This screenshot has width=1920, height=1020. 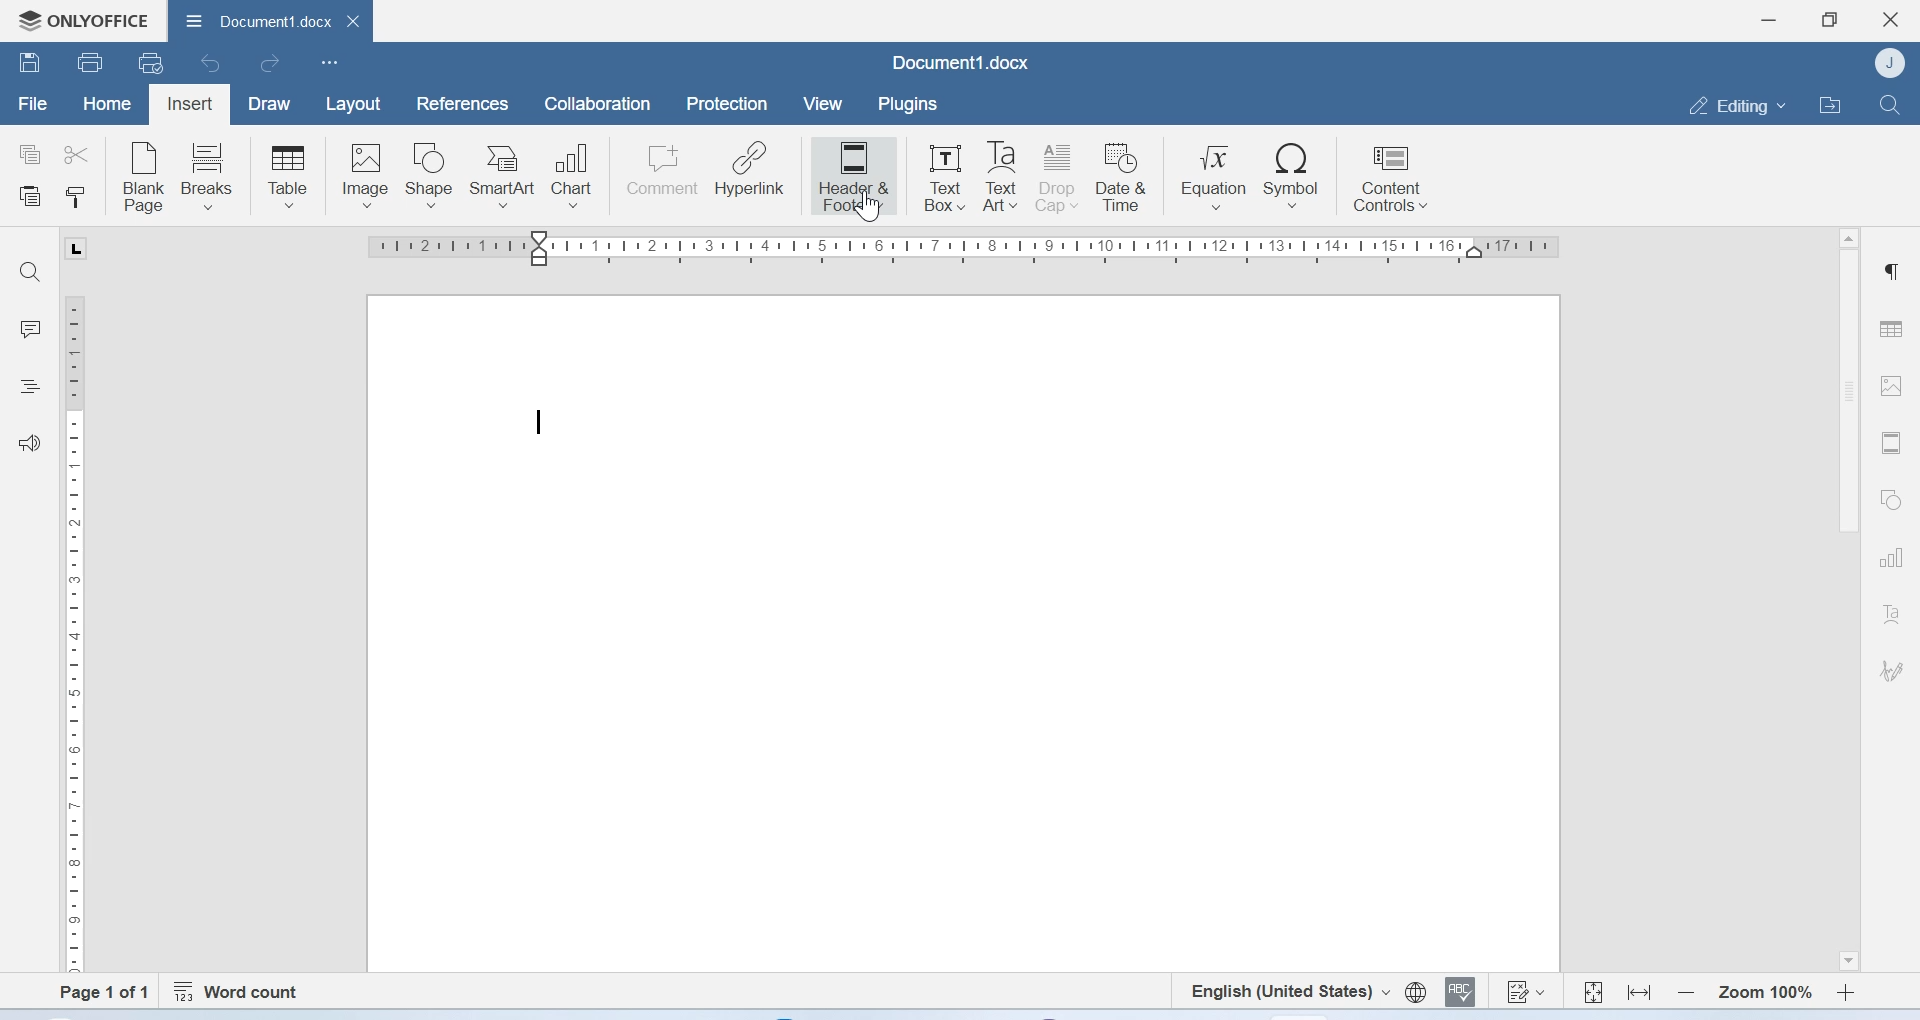 What do you see at coordinates (1527, 994) in the screenshot?
I see `Track changes` at bounding box center [1527, 994].